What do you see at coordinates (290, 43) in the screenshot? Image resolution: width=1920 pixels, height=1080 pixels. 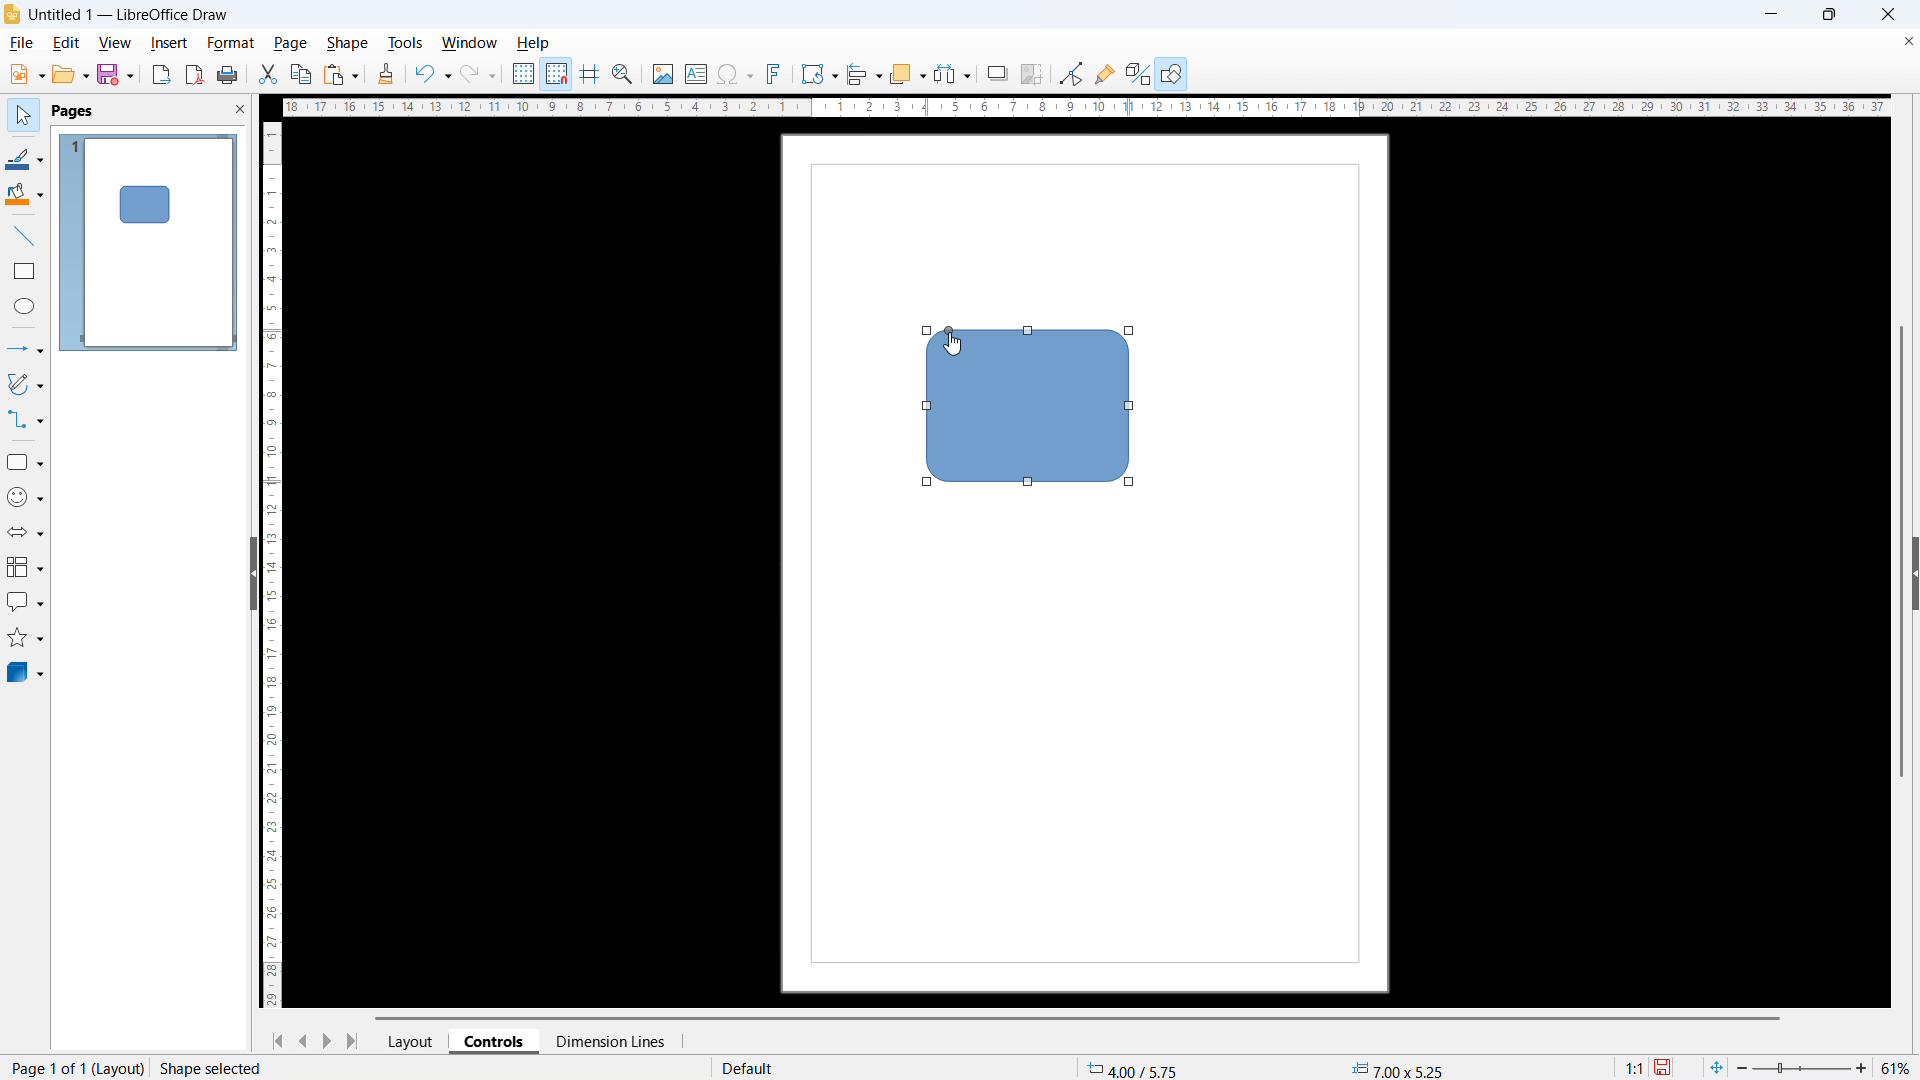 I see `Page ` at bounding box center [290, 43].